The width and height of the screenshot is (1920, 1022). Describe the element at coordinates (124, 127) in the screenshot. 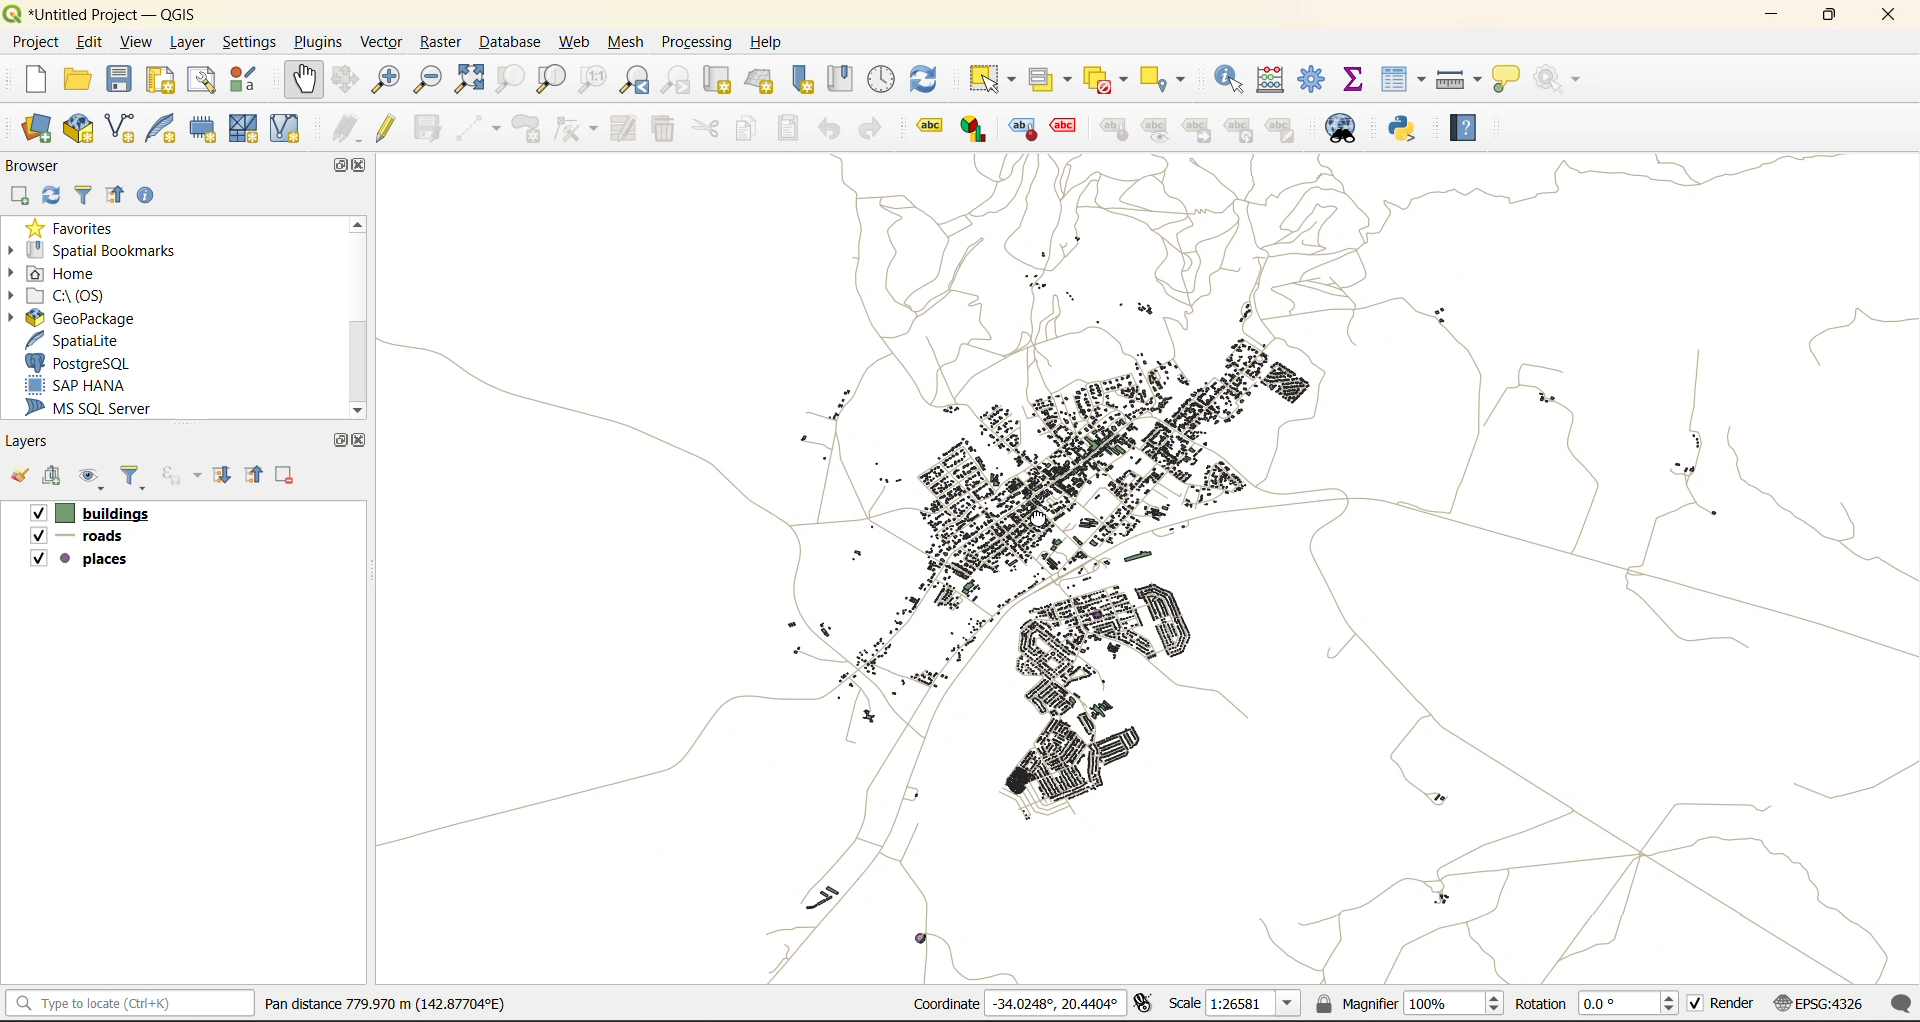

I see `new shapefile` at that location.